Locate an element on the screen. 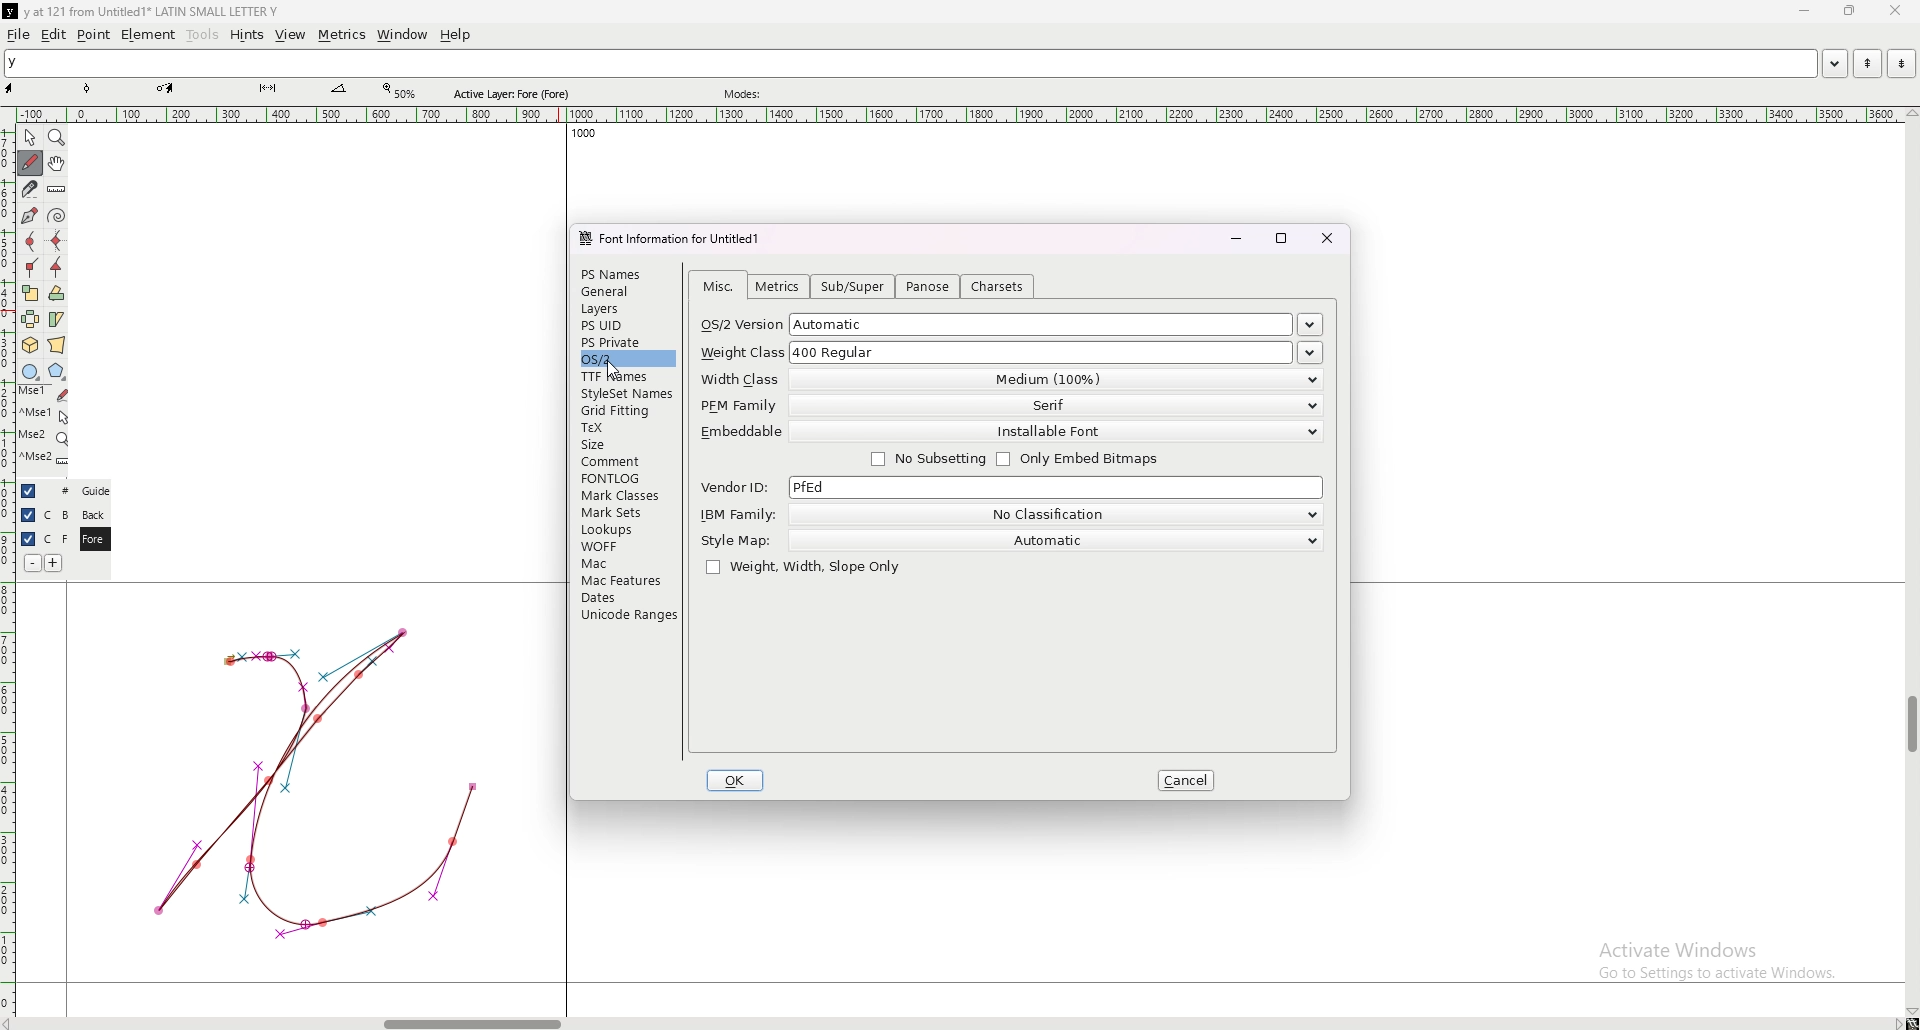  mark sets is located at coordinates (625, 512).